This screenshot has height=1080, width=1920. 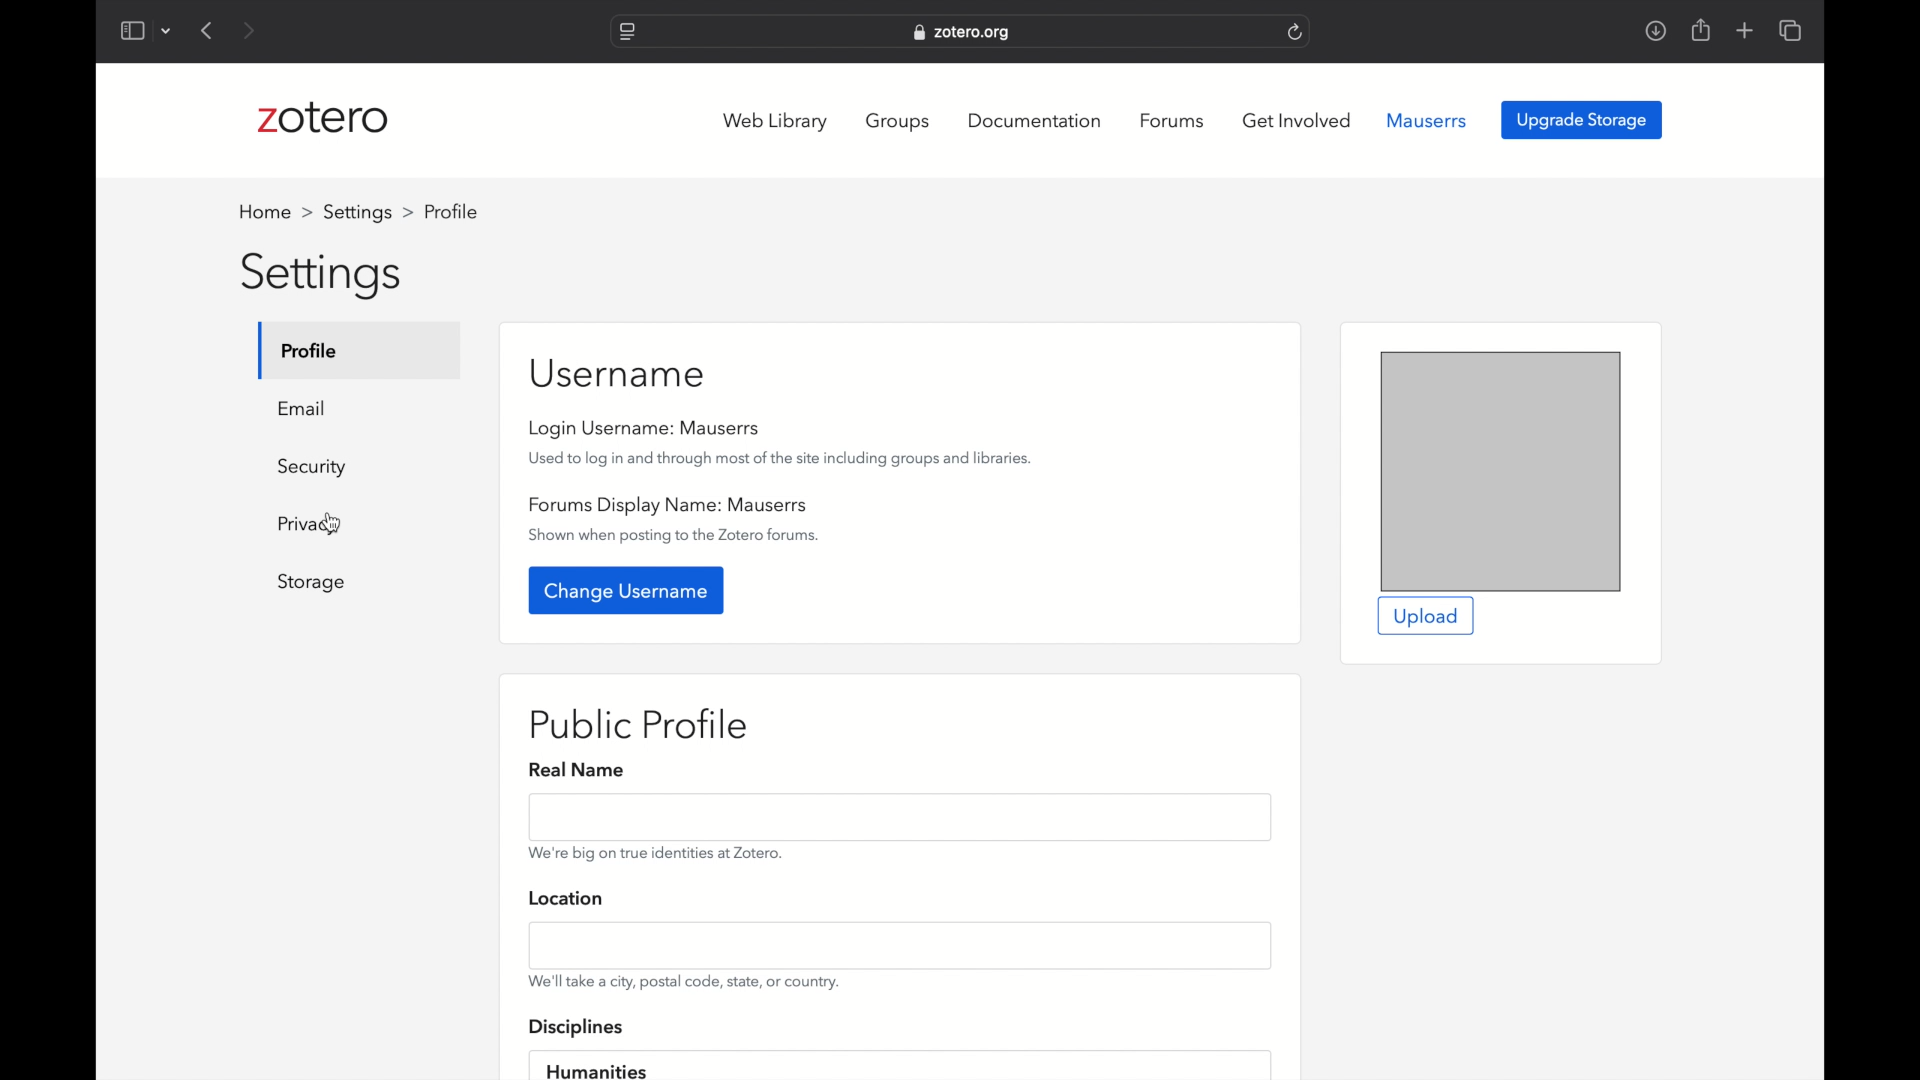 I want to click on privacy, so click(x=310, y=526).